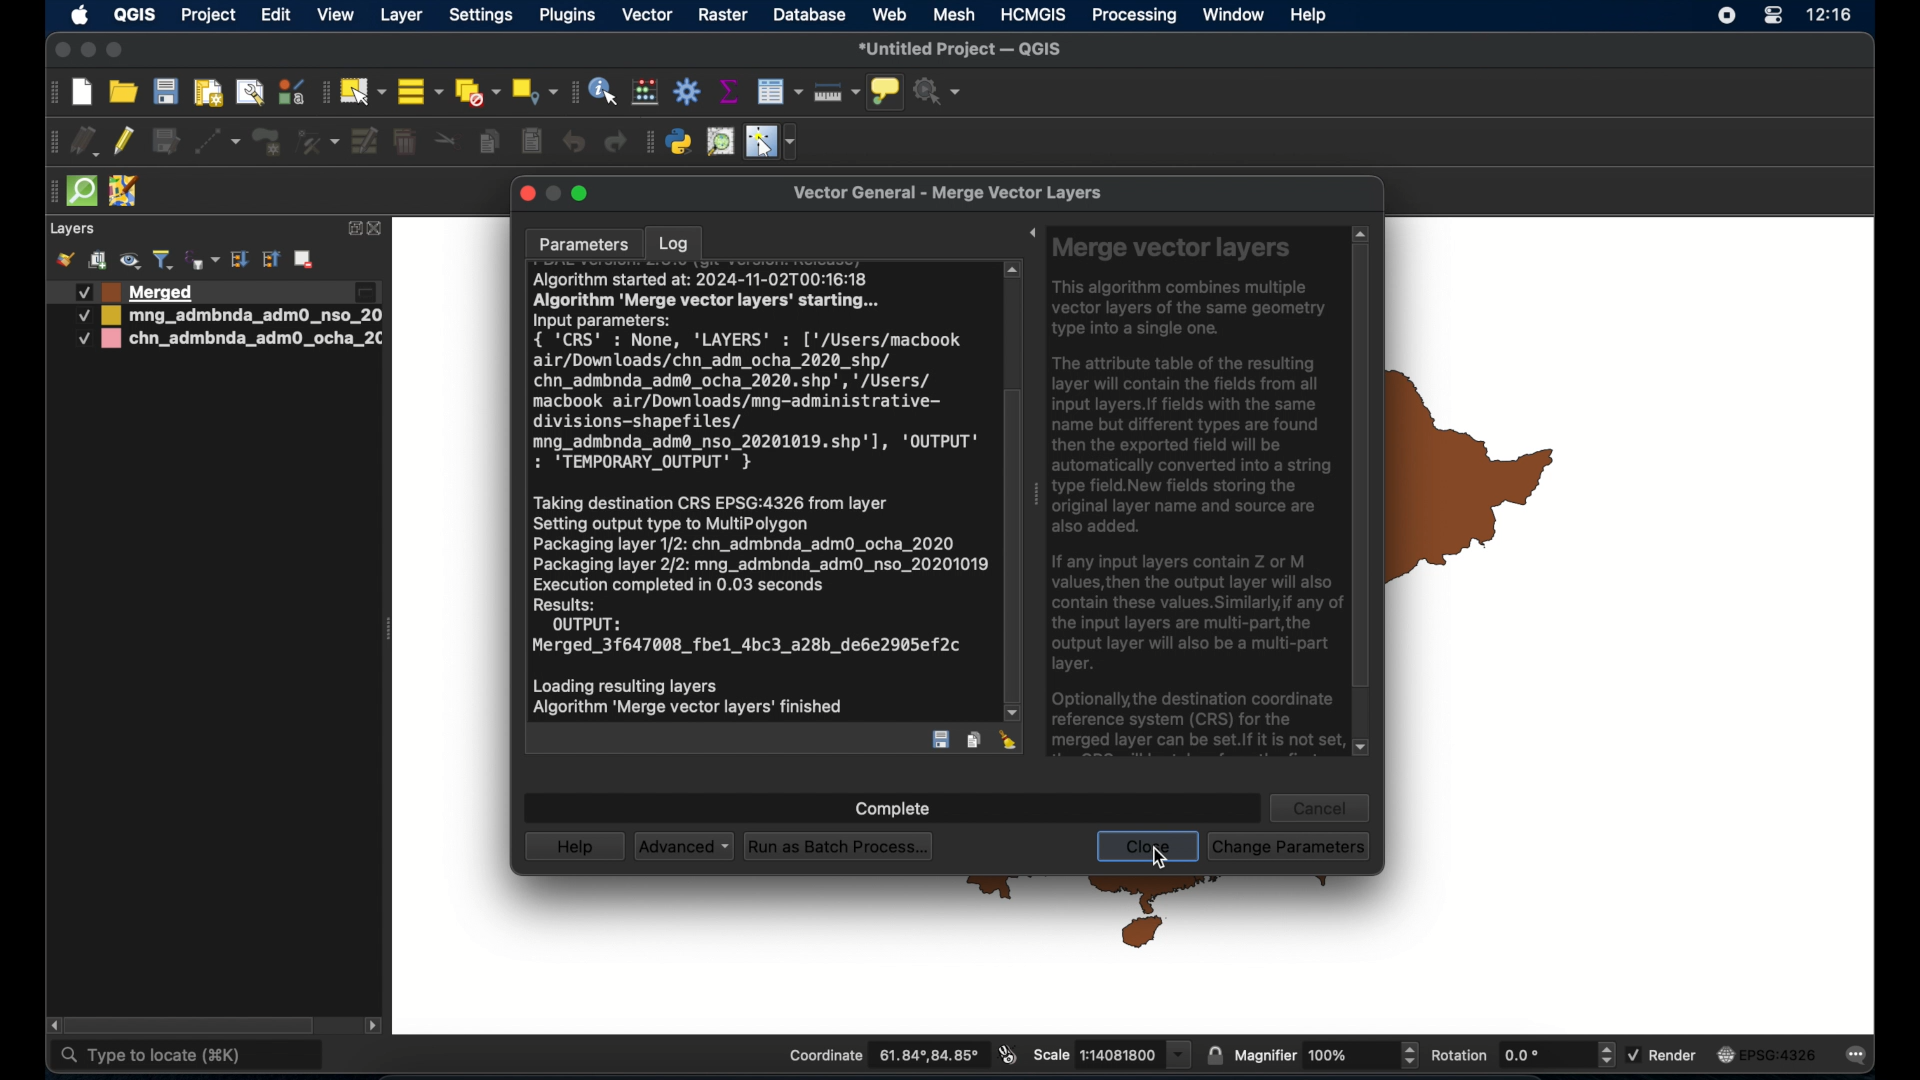  Describe the element at coordinates (421, 93) in the screenshot. I see `select all features` at that location.